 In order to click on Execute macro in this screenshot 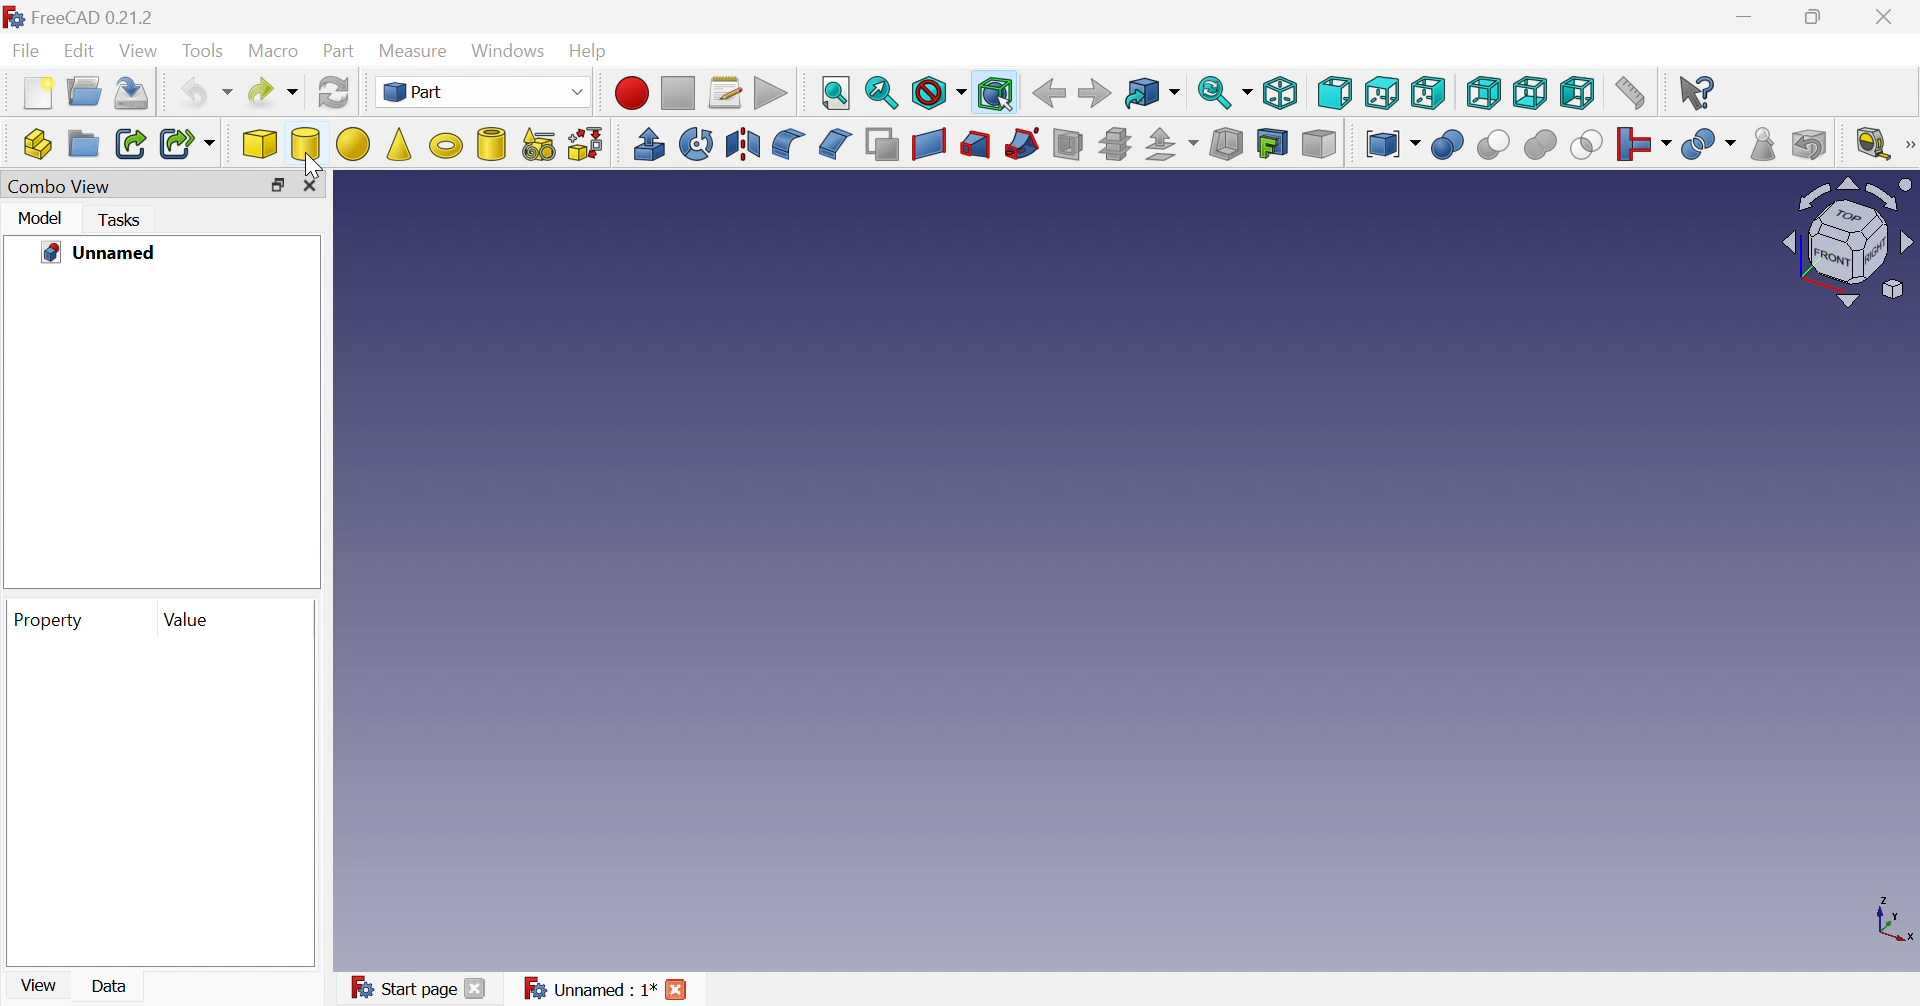, I will do `click(773, 94)`.